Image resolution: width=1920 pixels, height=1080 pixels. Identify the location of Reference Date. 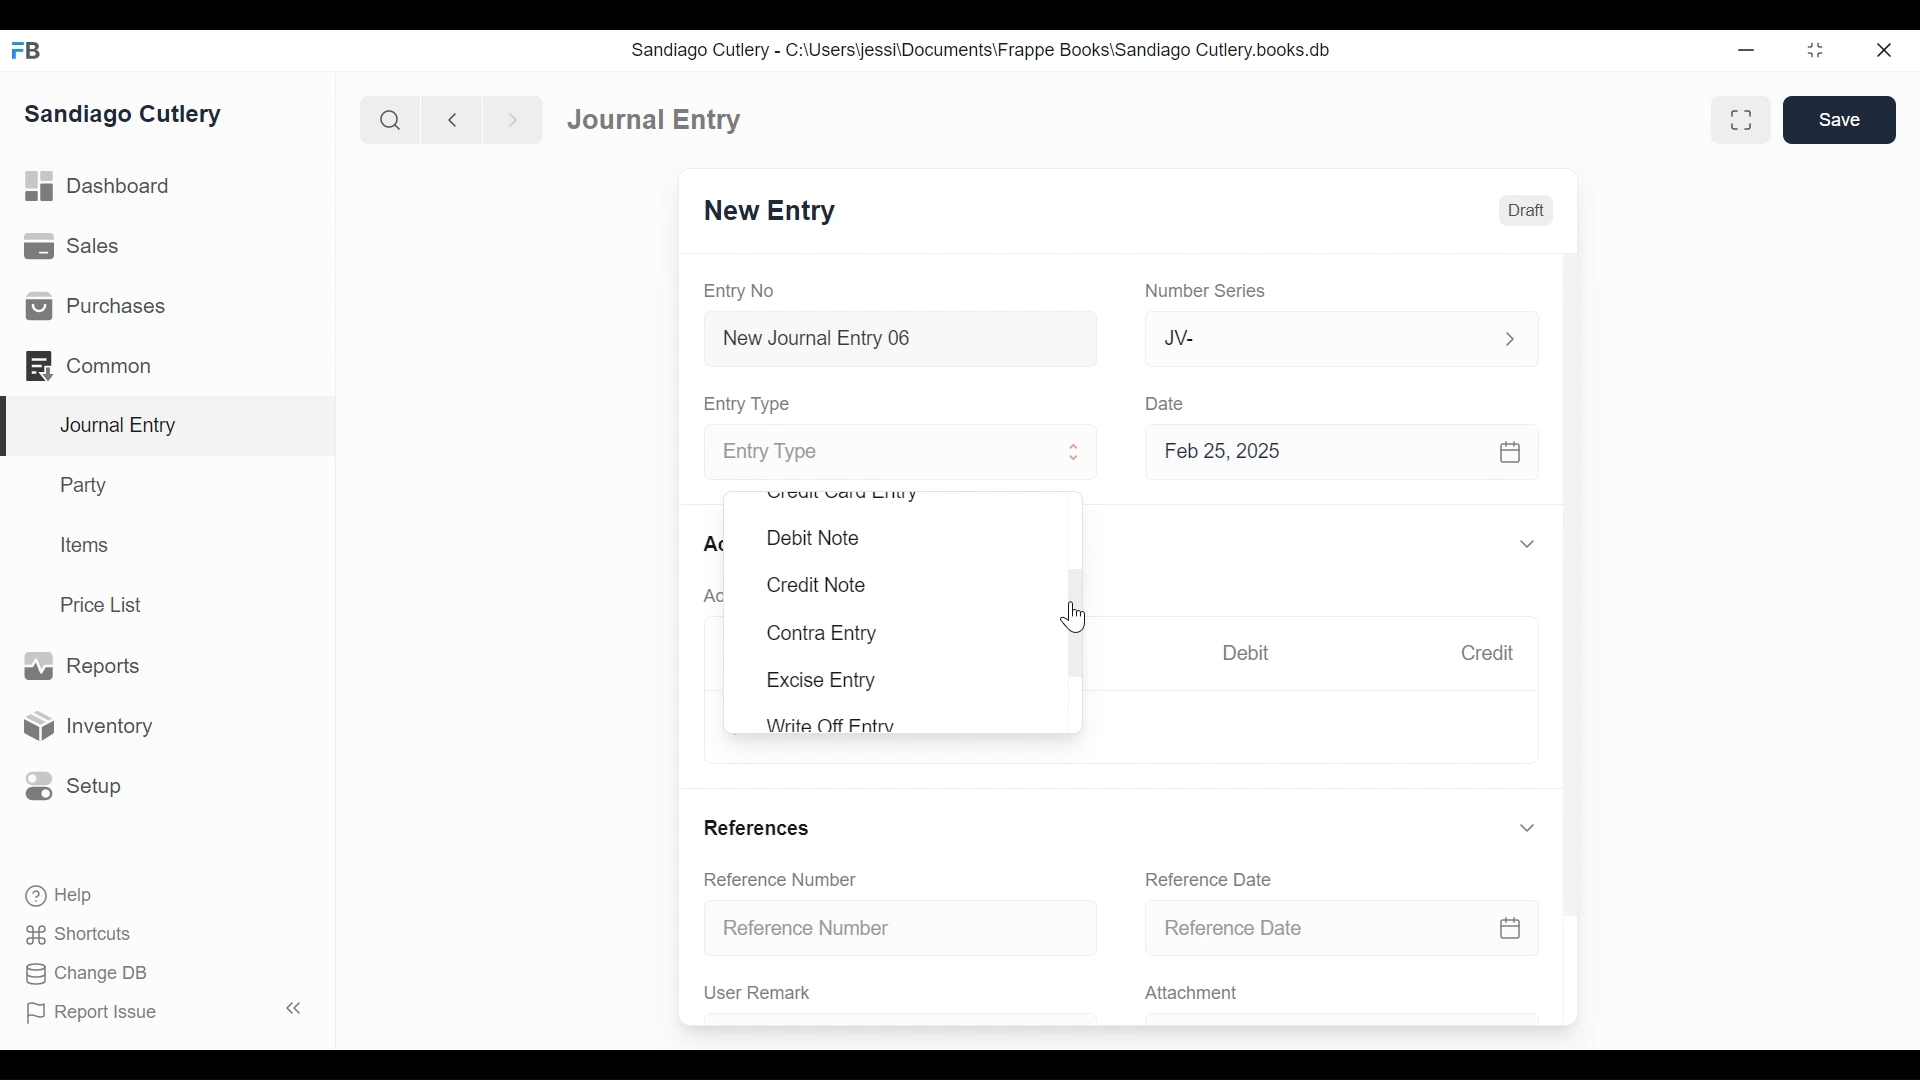
(1341, 926).